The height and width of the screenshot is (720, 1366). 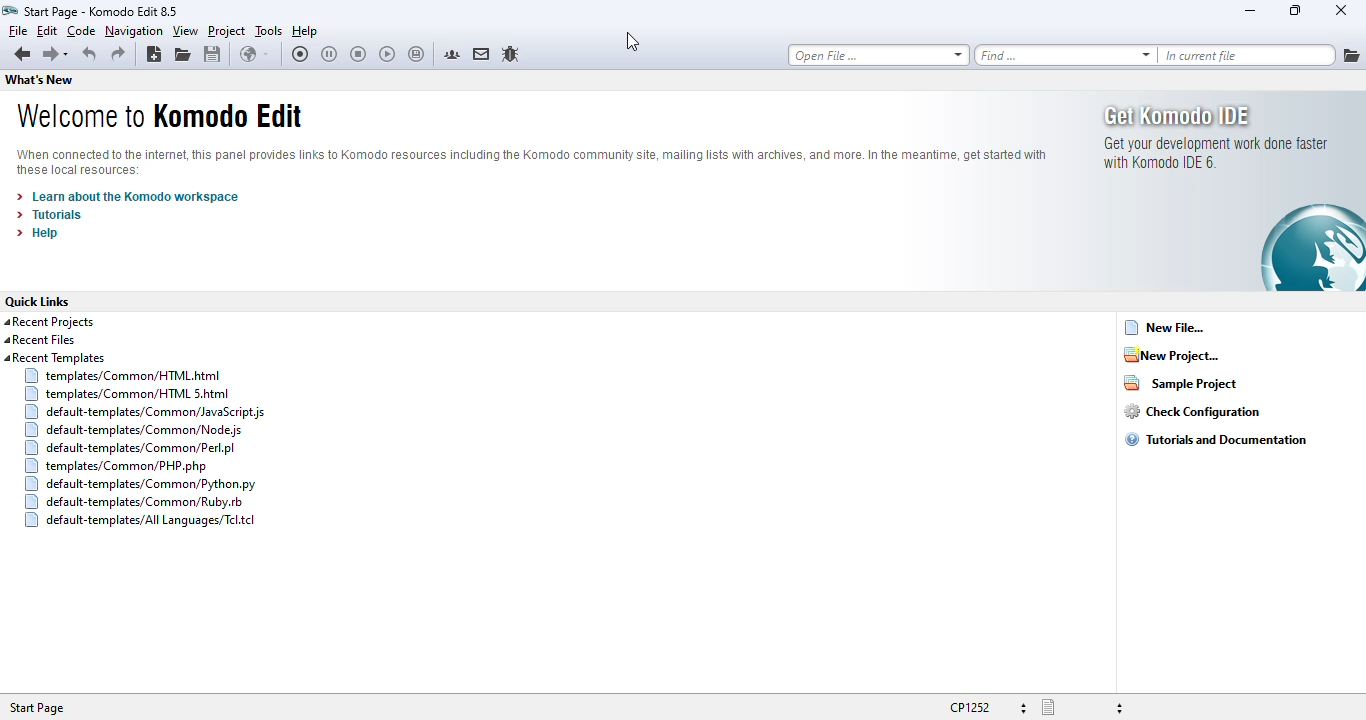 I want to click on tools, so click(x=269, y=31).